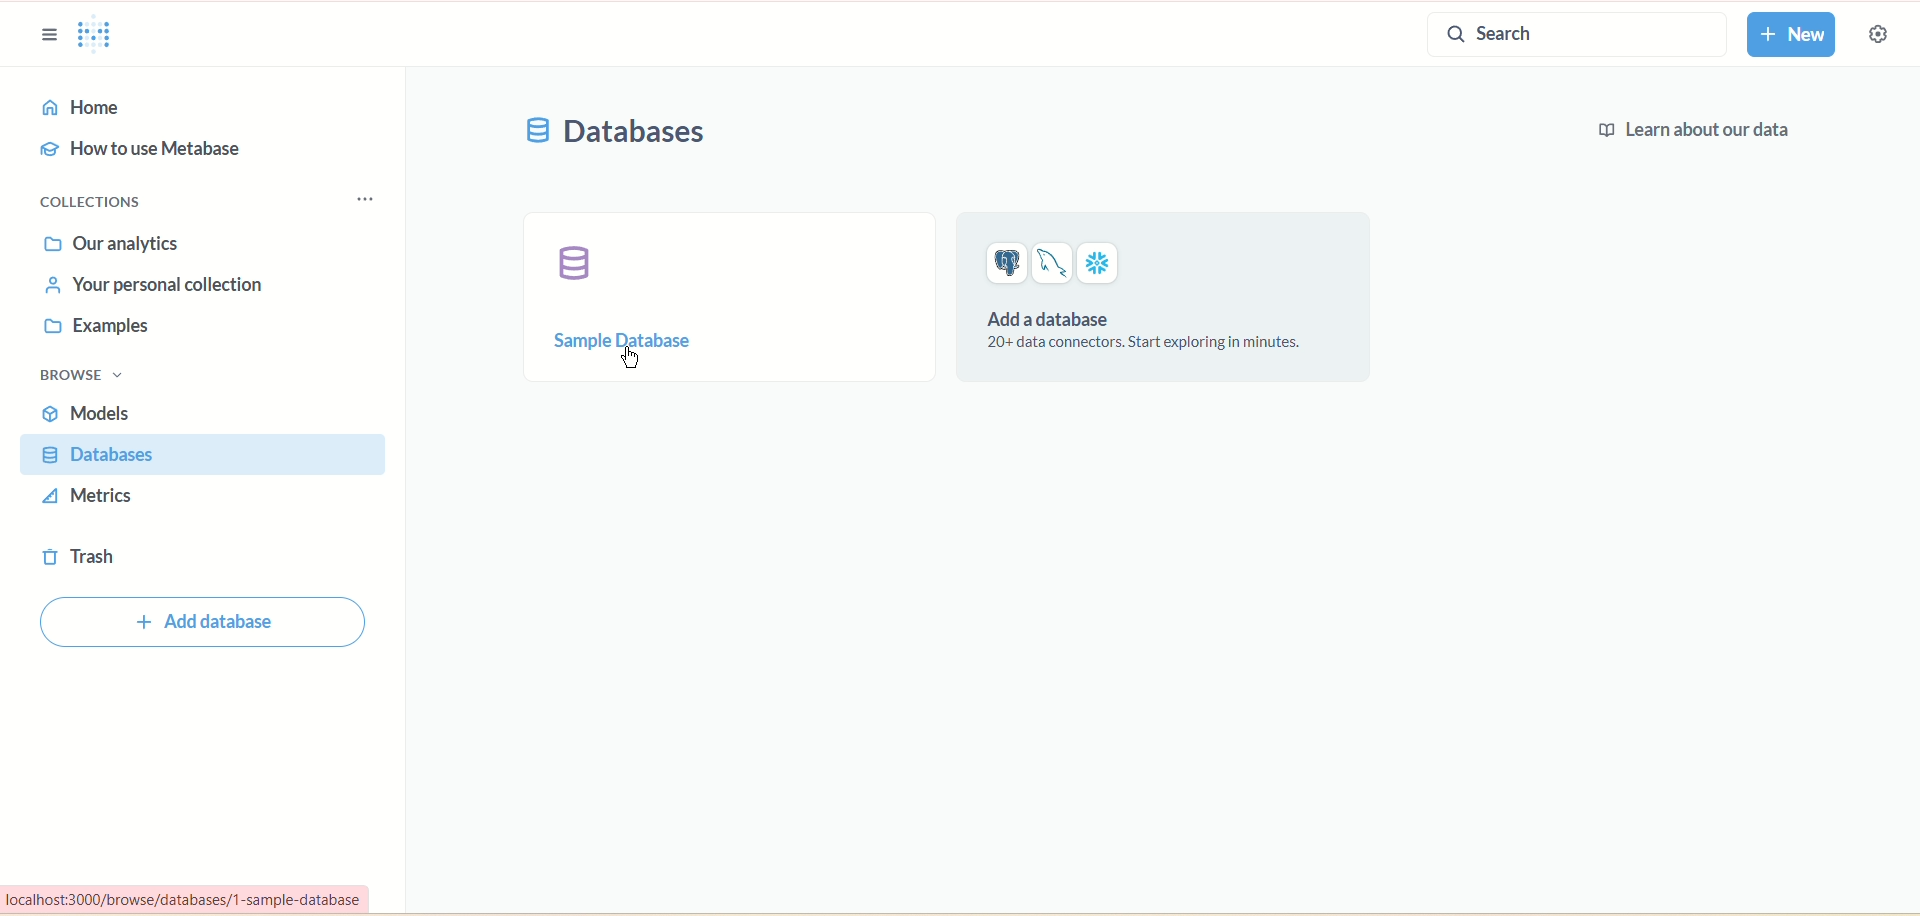 This screenshot has height=916, width=1920. What do you see at coordinates (140, 150) in the screenshot?
I see `how to use metabase` at bounding box center [140, 150].